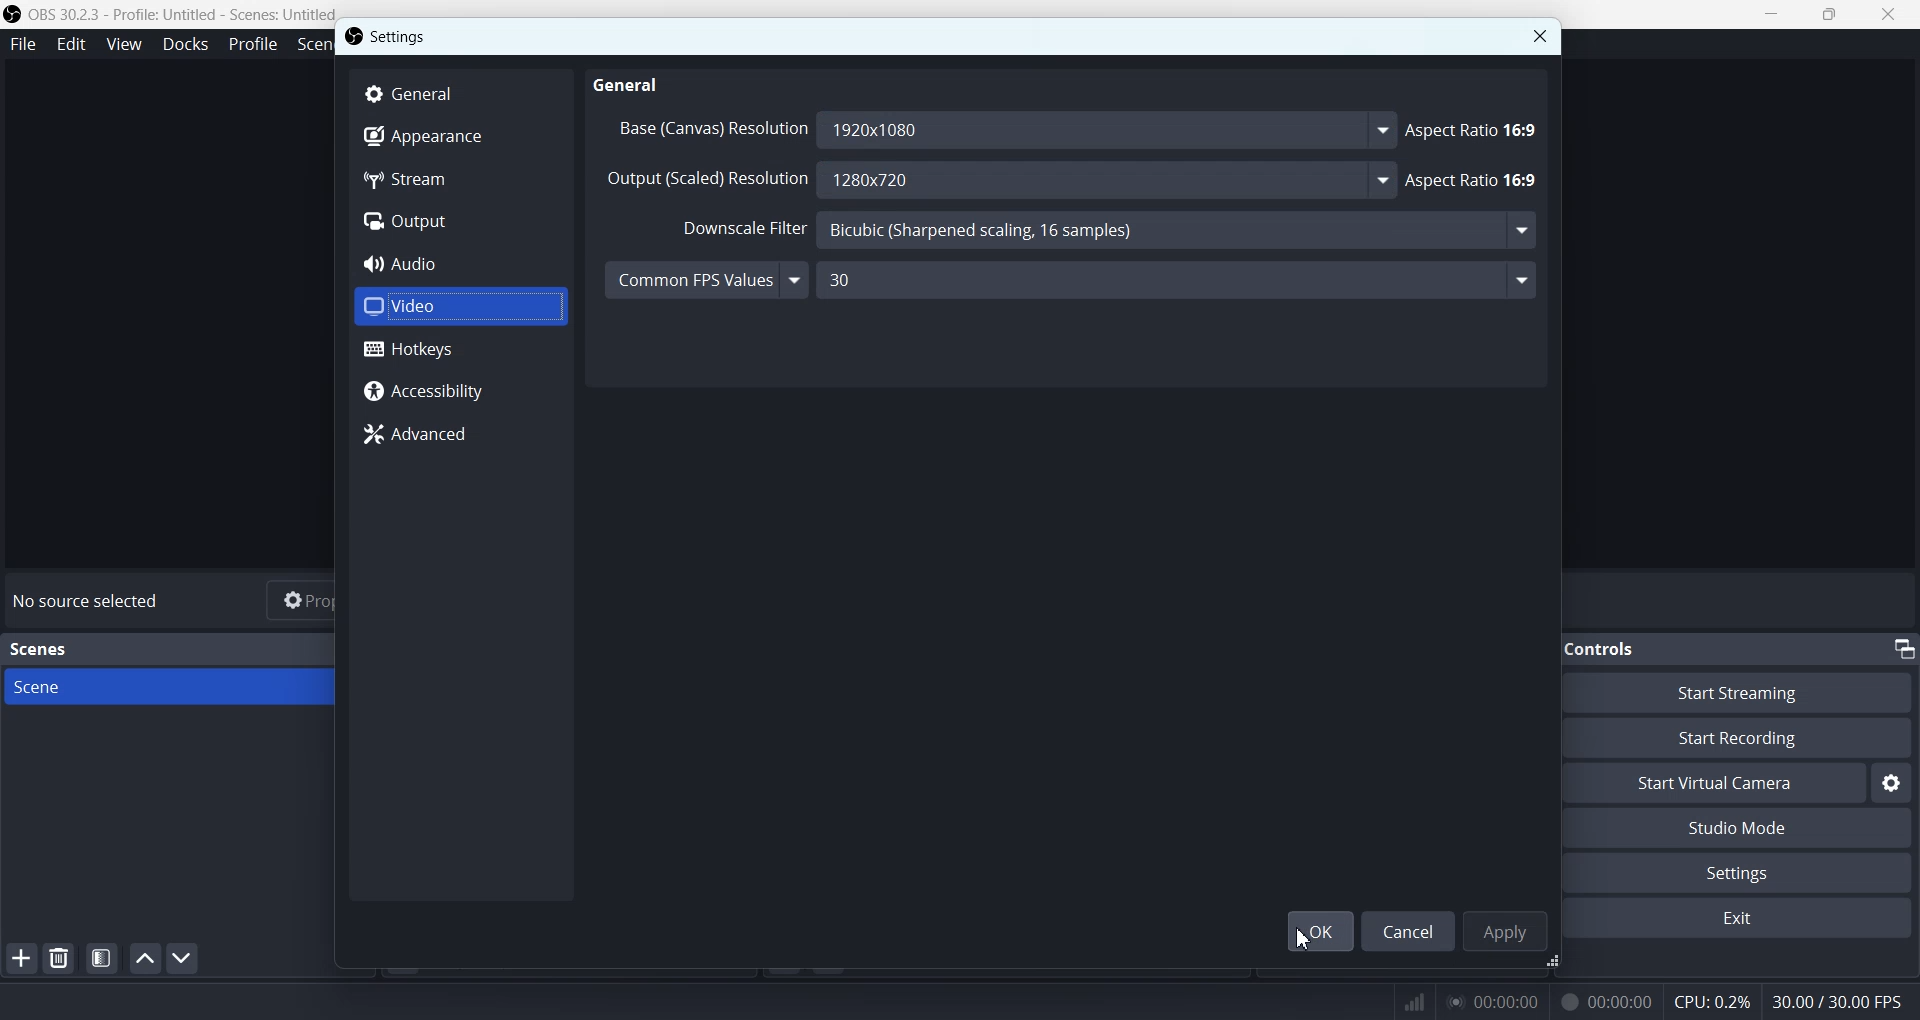  What do you see at coordinates (1408, 930) in the screenshot?
I see `Cancel` at bounding box center [1408, 930].